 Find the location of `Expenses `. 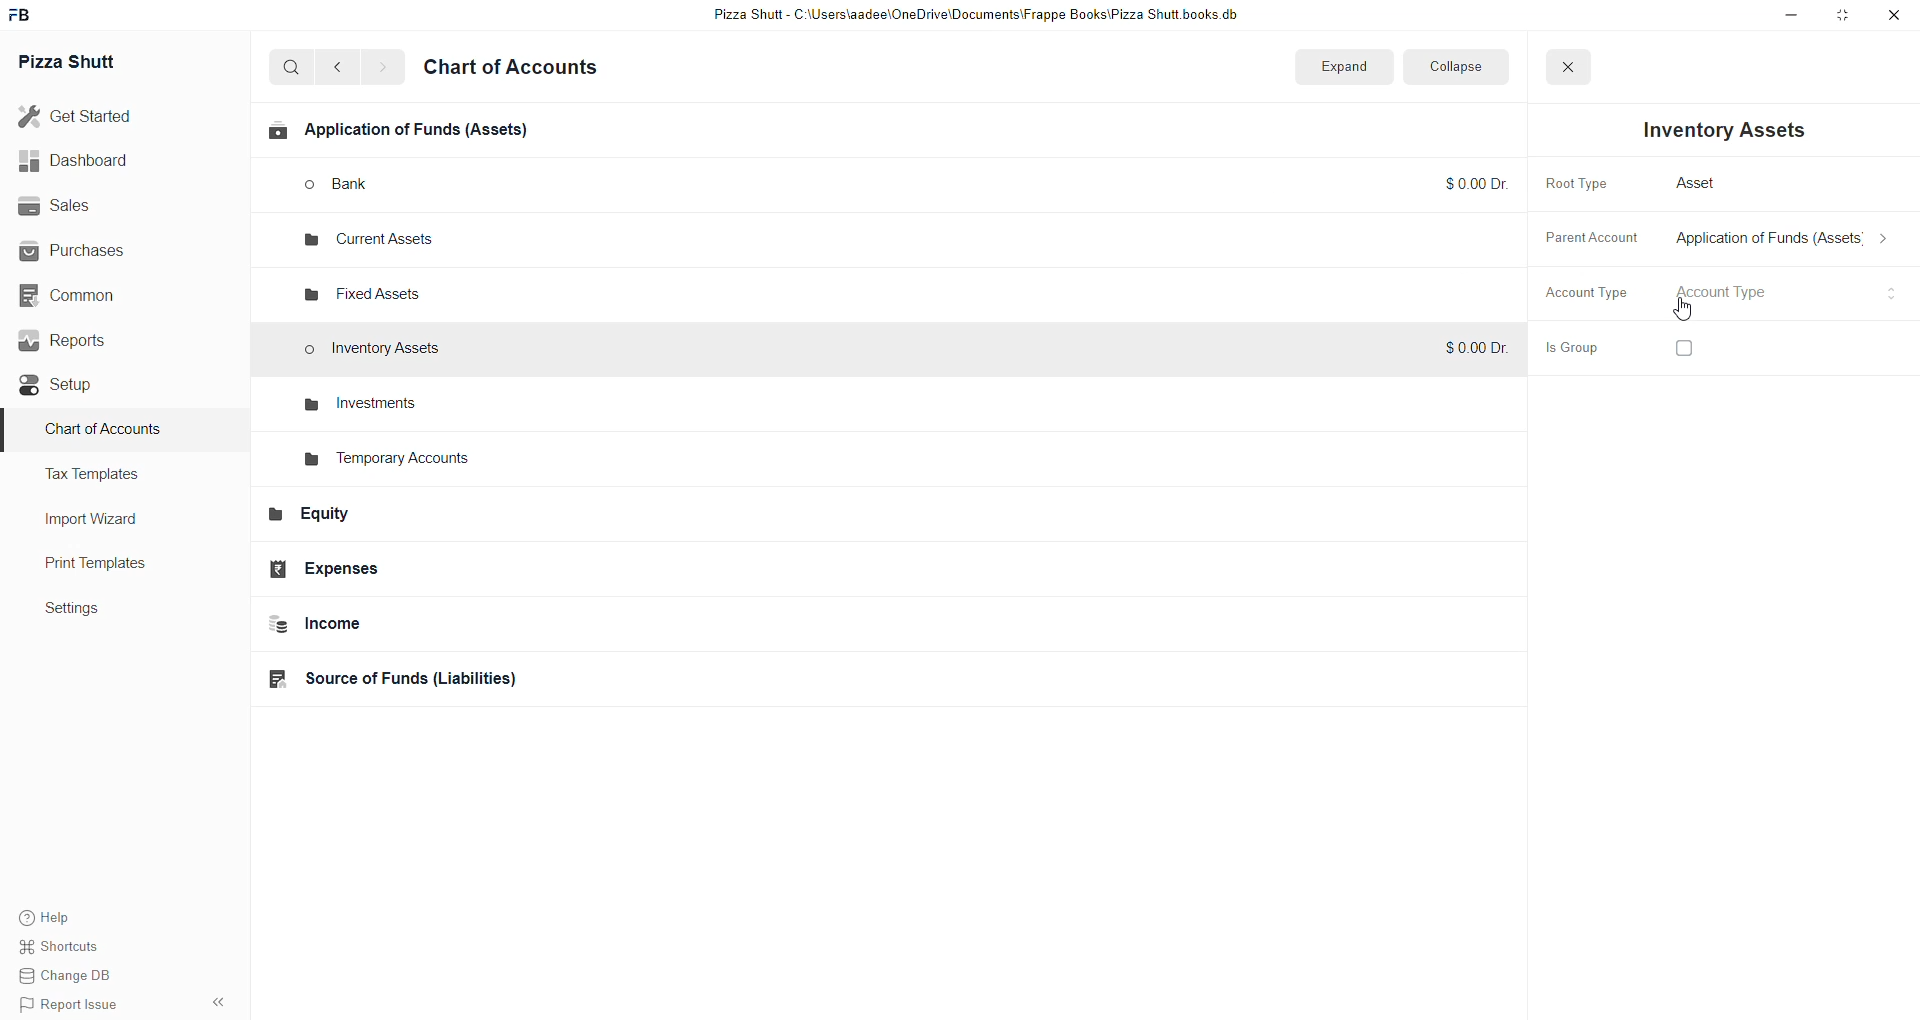

Expenses  is located at coordinates (400, 569).